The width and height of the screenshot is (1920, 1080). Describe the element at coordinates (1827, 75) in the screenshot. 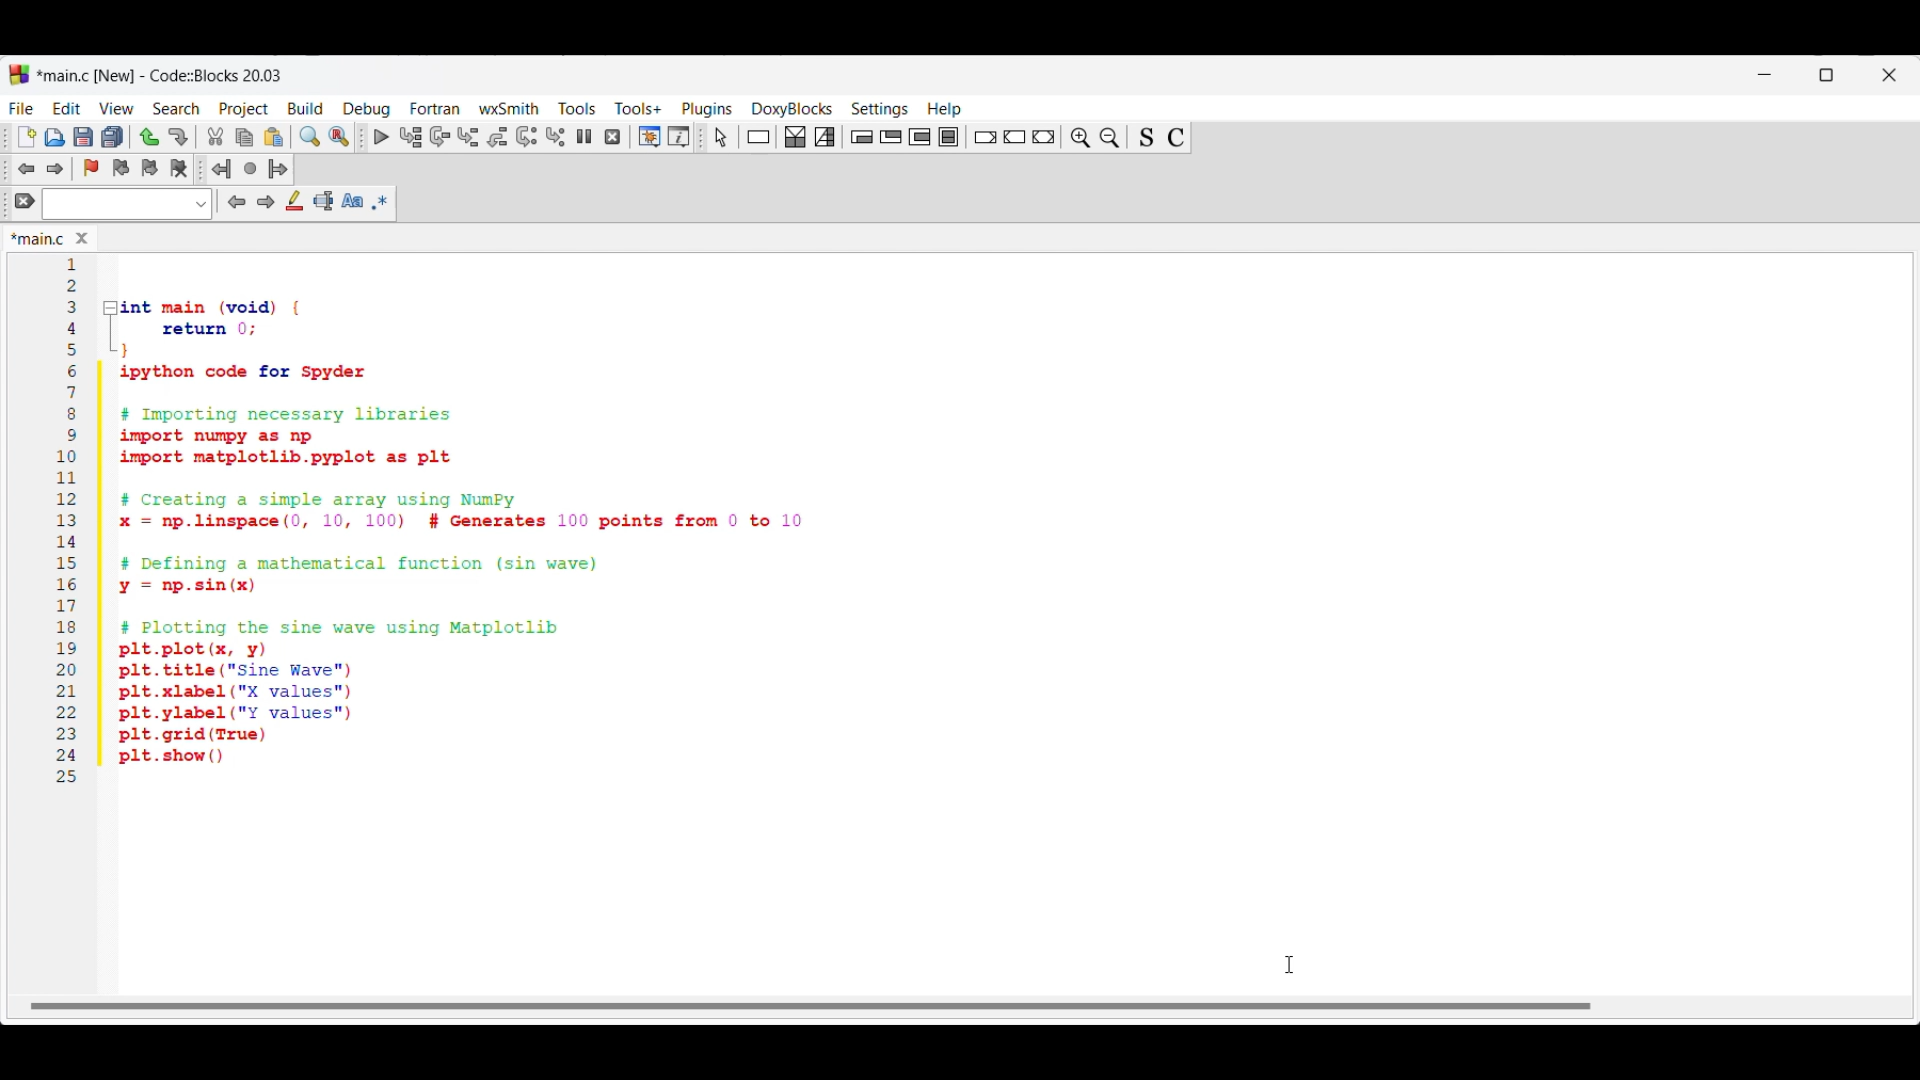

I see `Change tab dimension` at that location.